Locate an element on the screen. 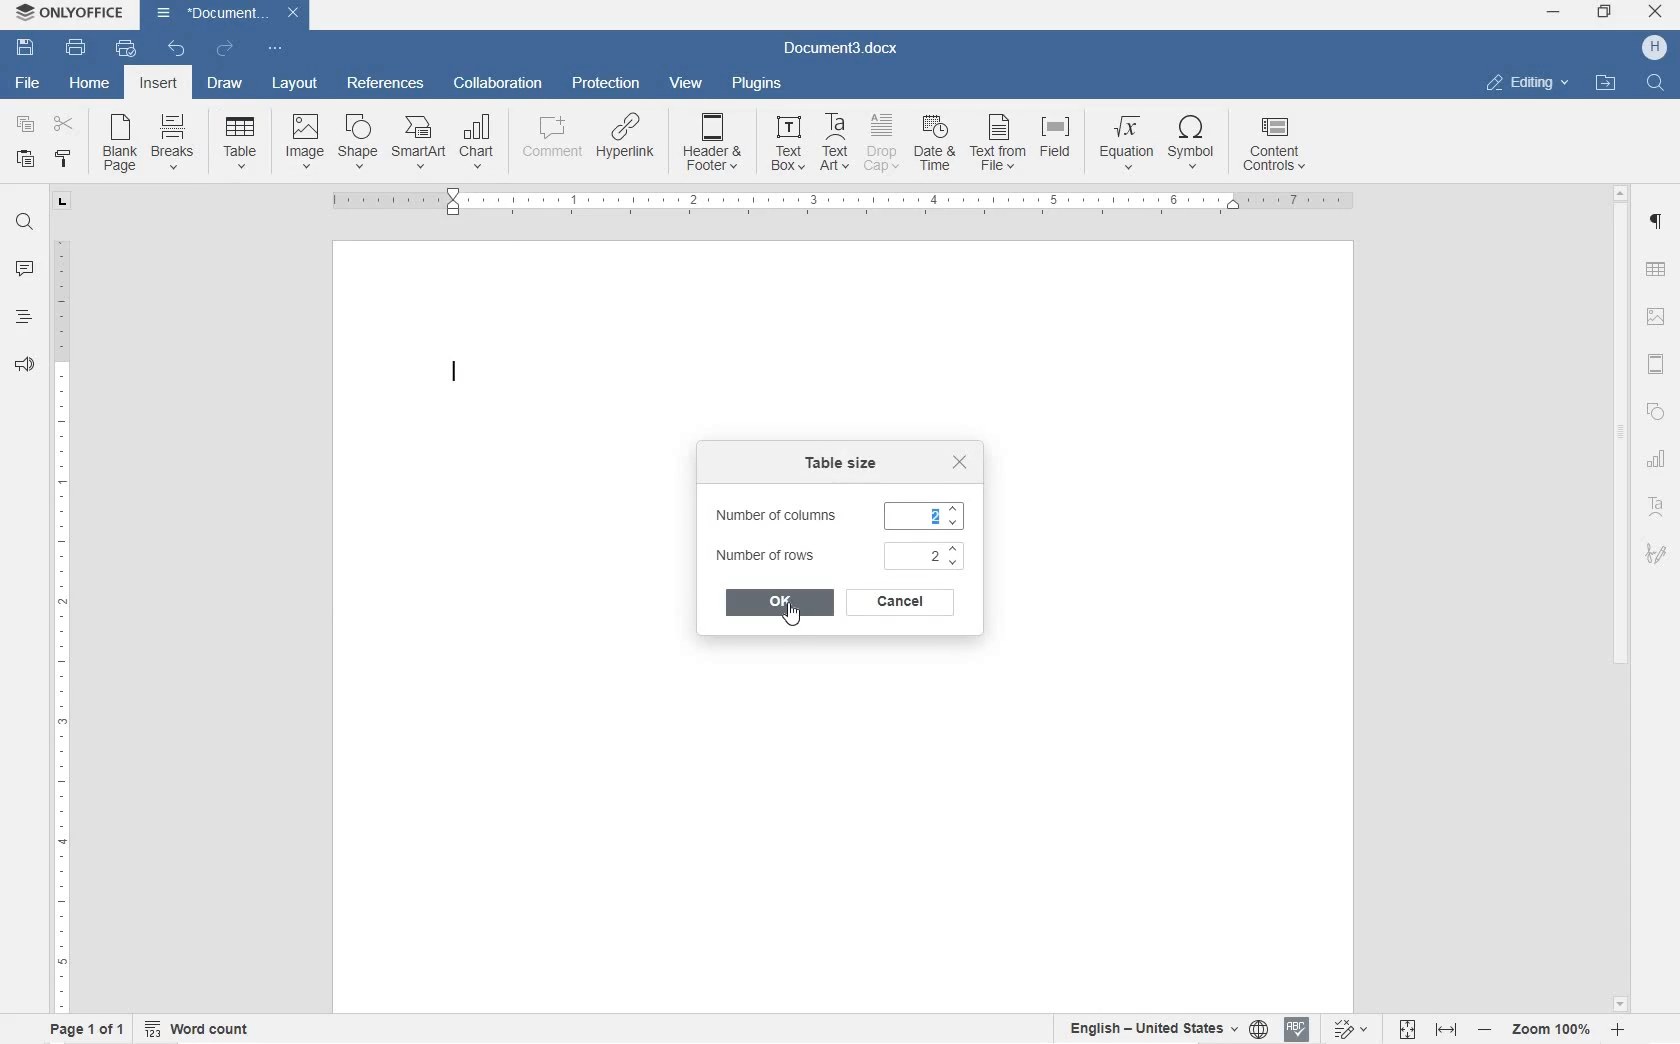 Image resolution: width=1680 pixels, height=1044 pixels. PAGE 1 OF 1 is located at coordinates (82, 1030).